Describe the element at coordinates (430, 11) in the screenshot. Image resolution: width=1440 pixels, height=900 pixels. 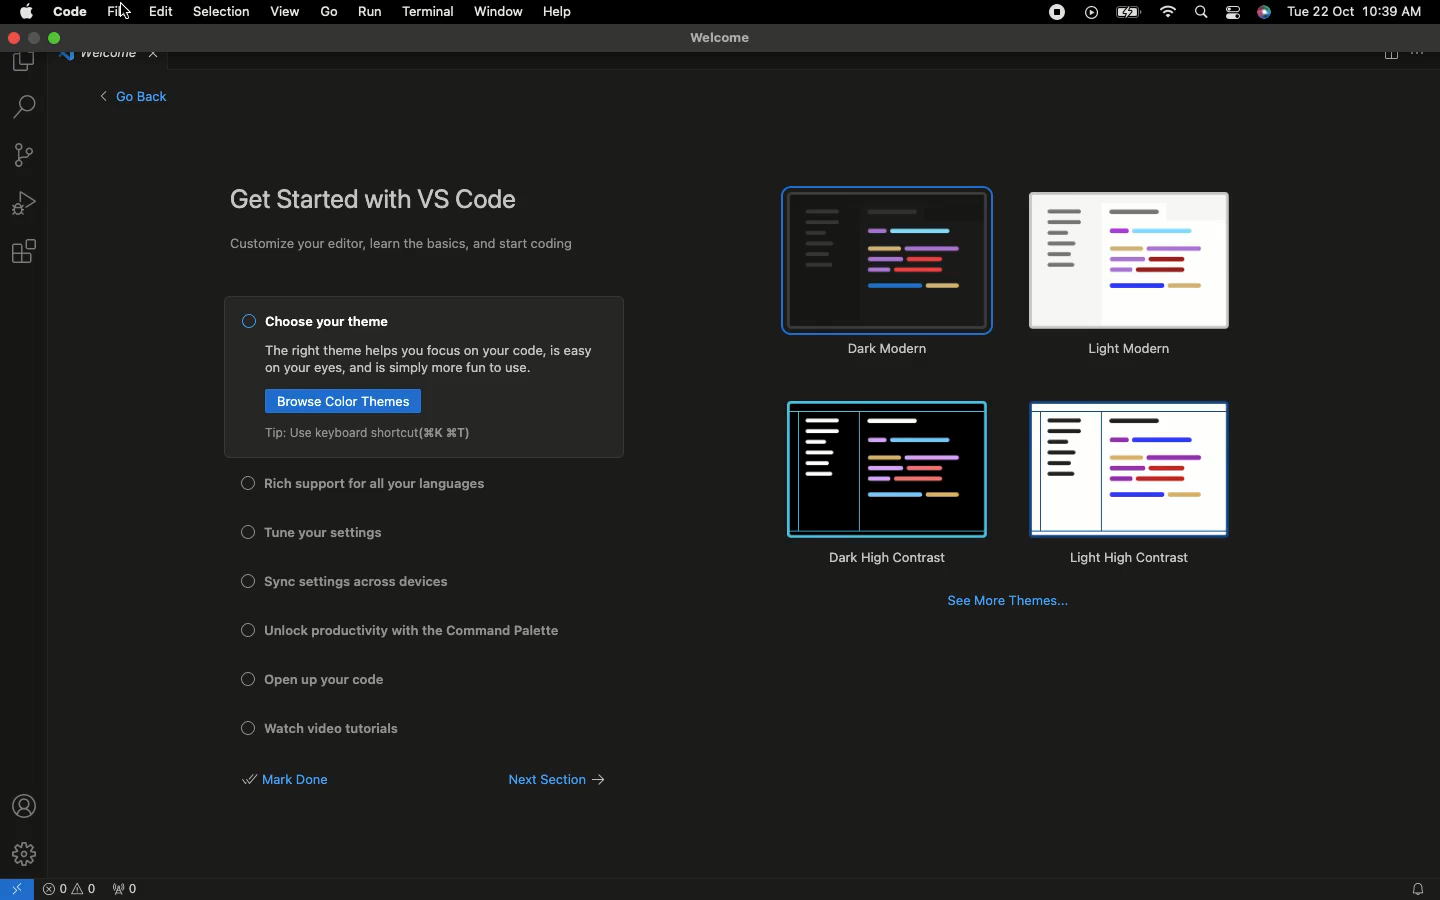
I see `Terminal` at that location.